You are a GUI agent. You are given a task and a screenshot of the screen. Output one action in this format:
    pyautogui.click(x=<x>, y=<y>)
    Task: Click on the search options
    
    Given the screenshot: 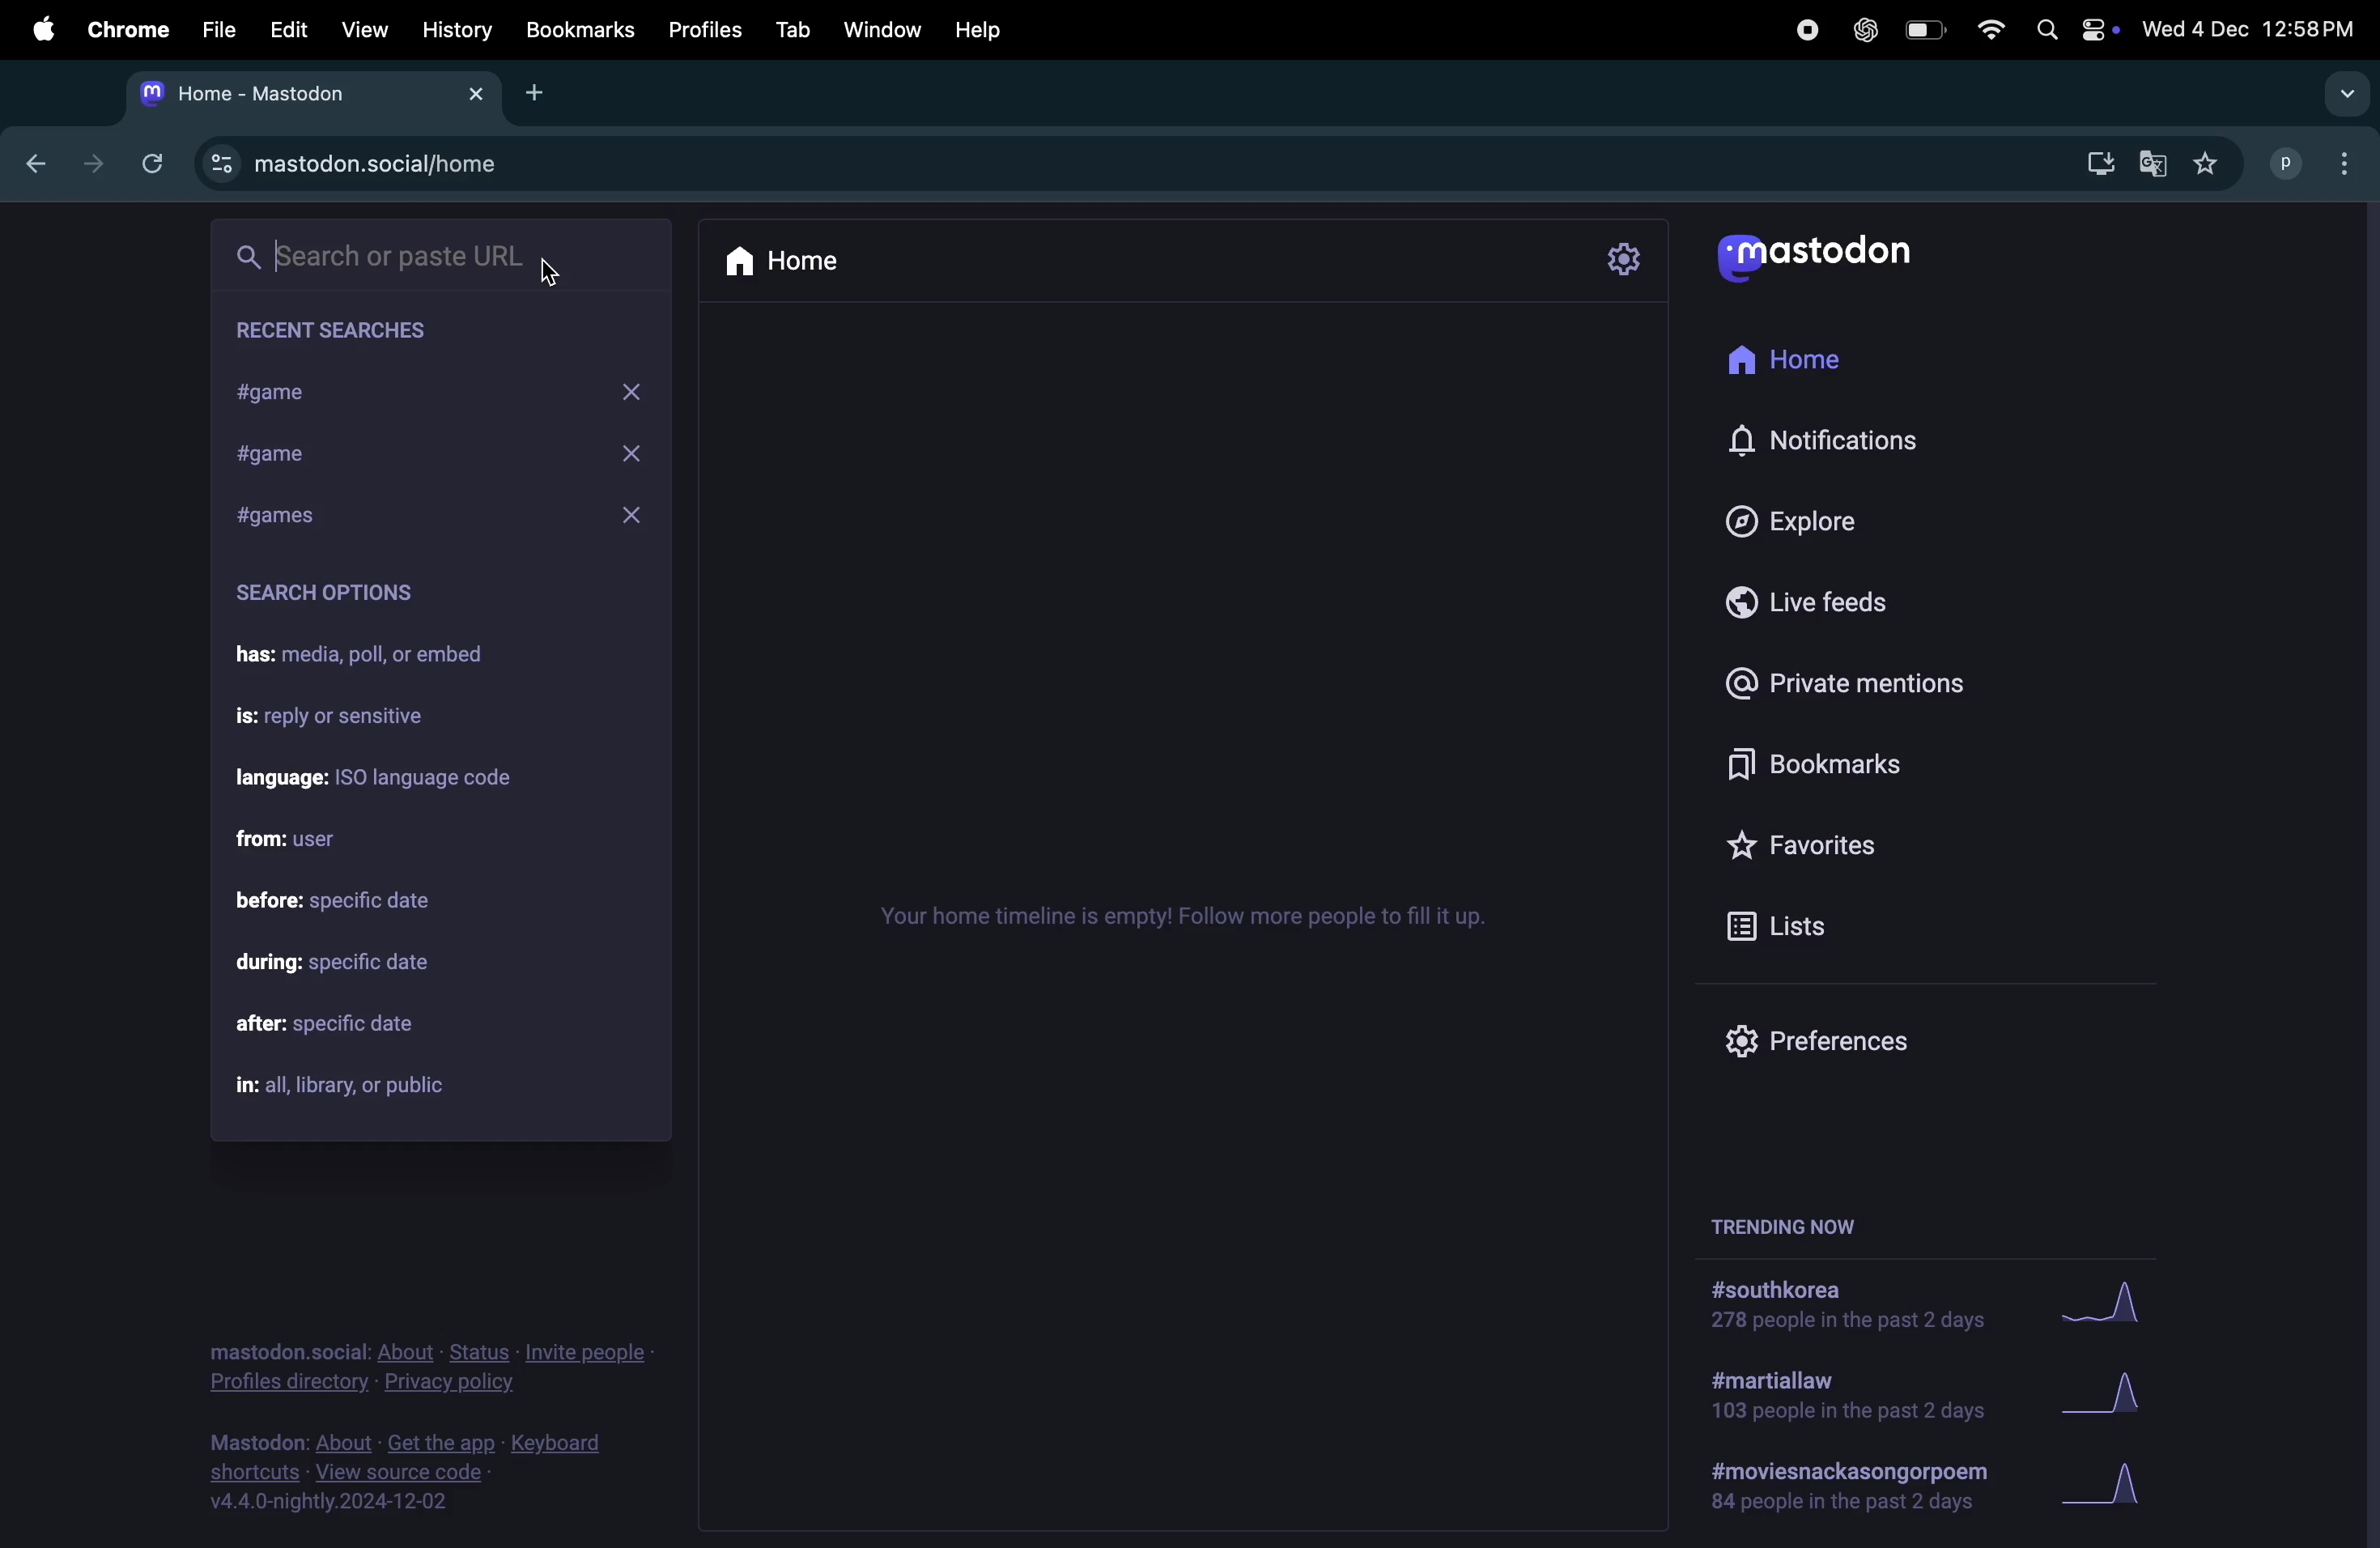 What is the action you would take?
    pyautogui.click(x=334, y=598)
    